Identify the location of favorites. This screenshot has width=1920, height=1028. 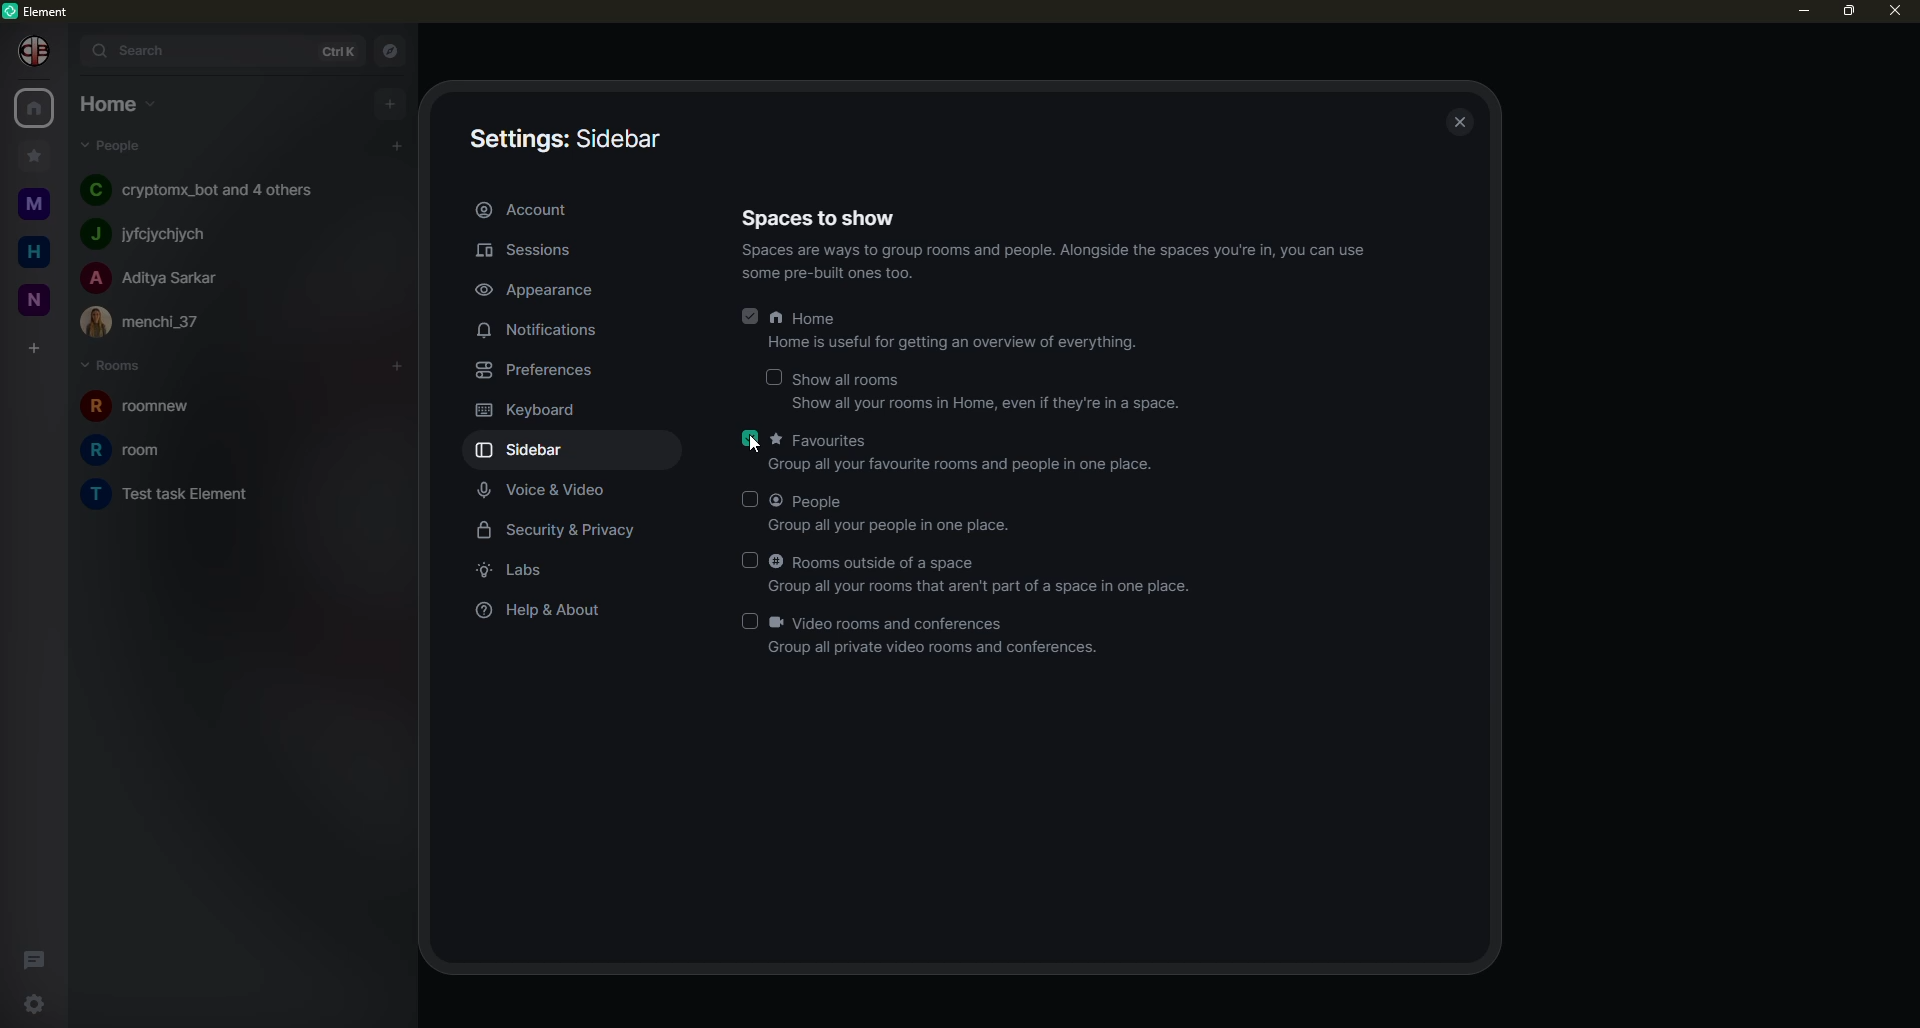
(36, 157).